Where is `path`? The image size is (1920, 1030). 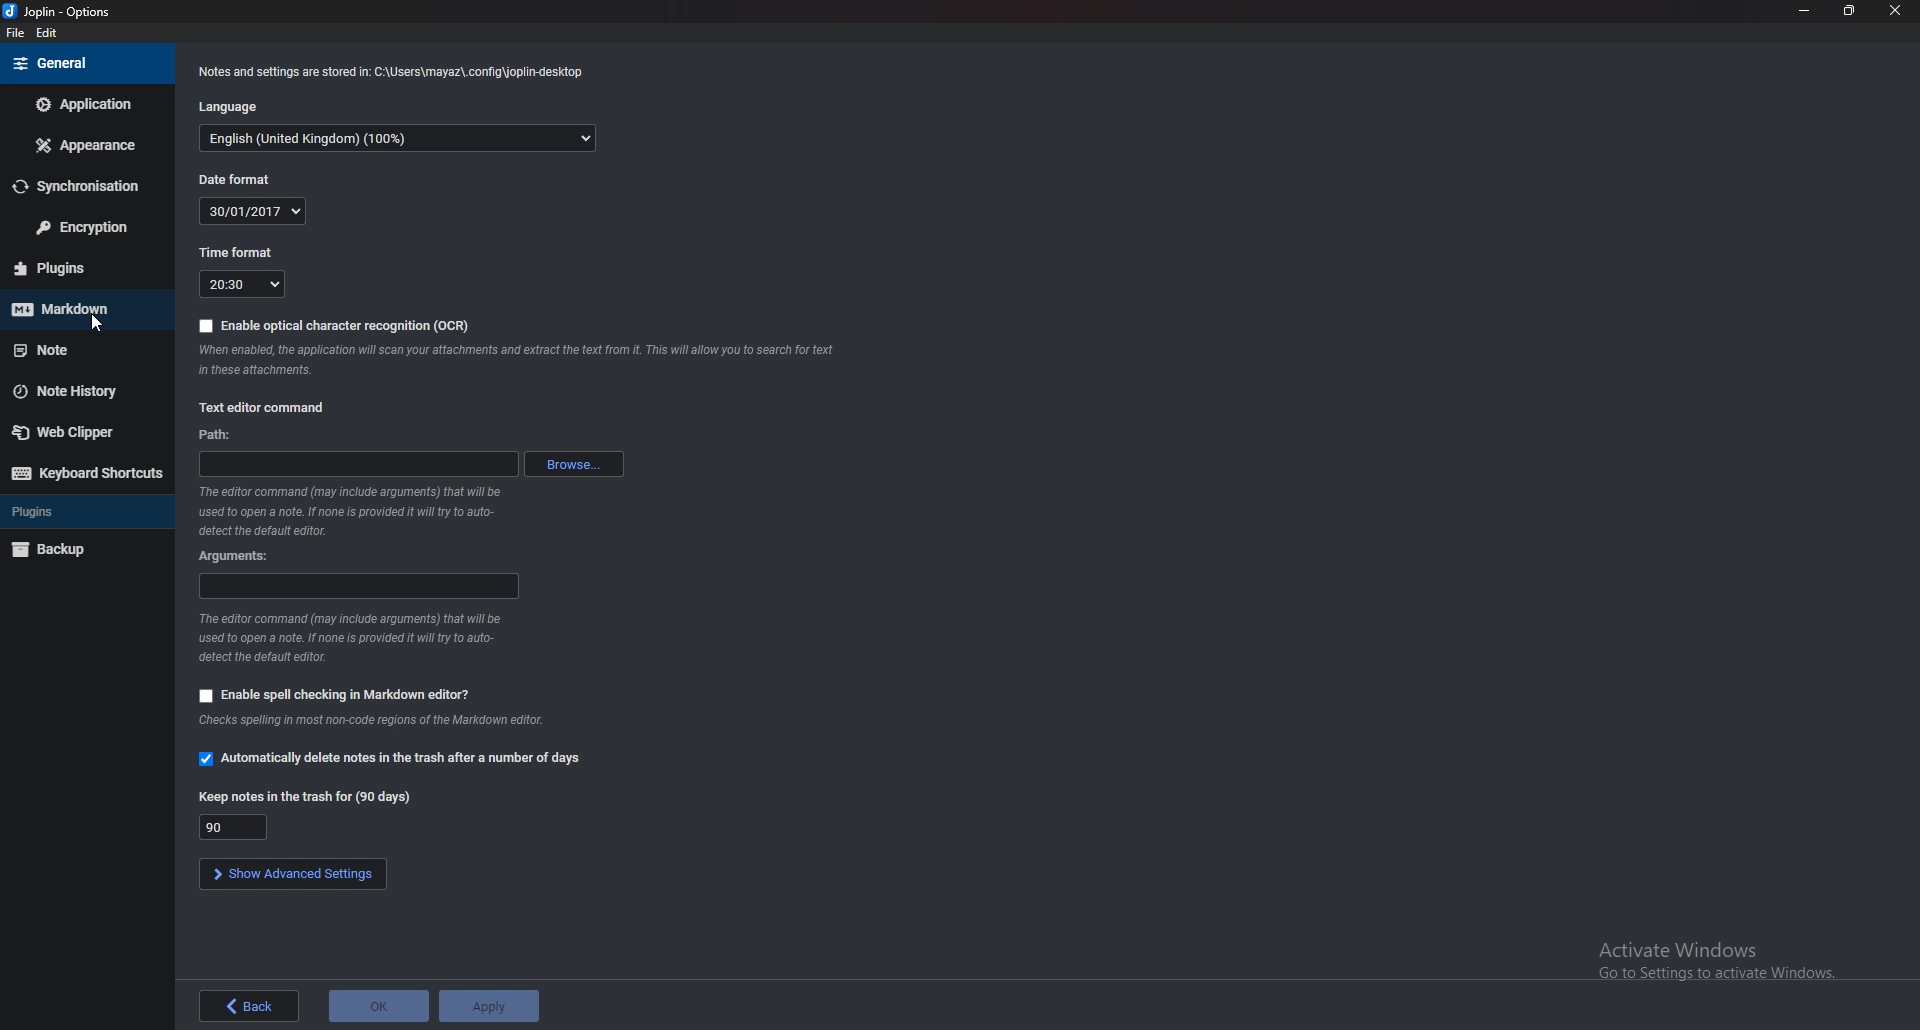 path is located at coordinates (220, 435).